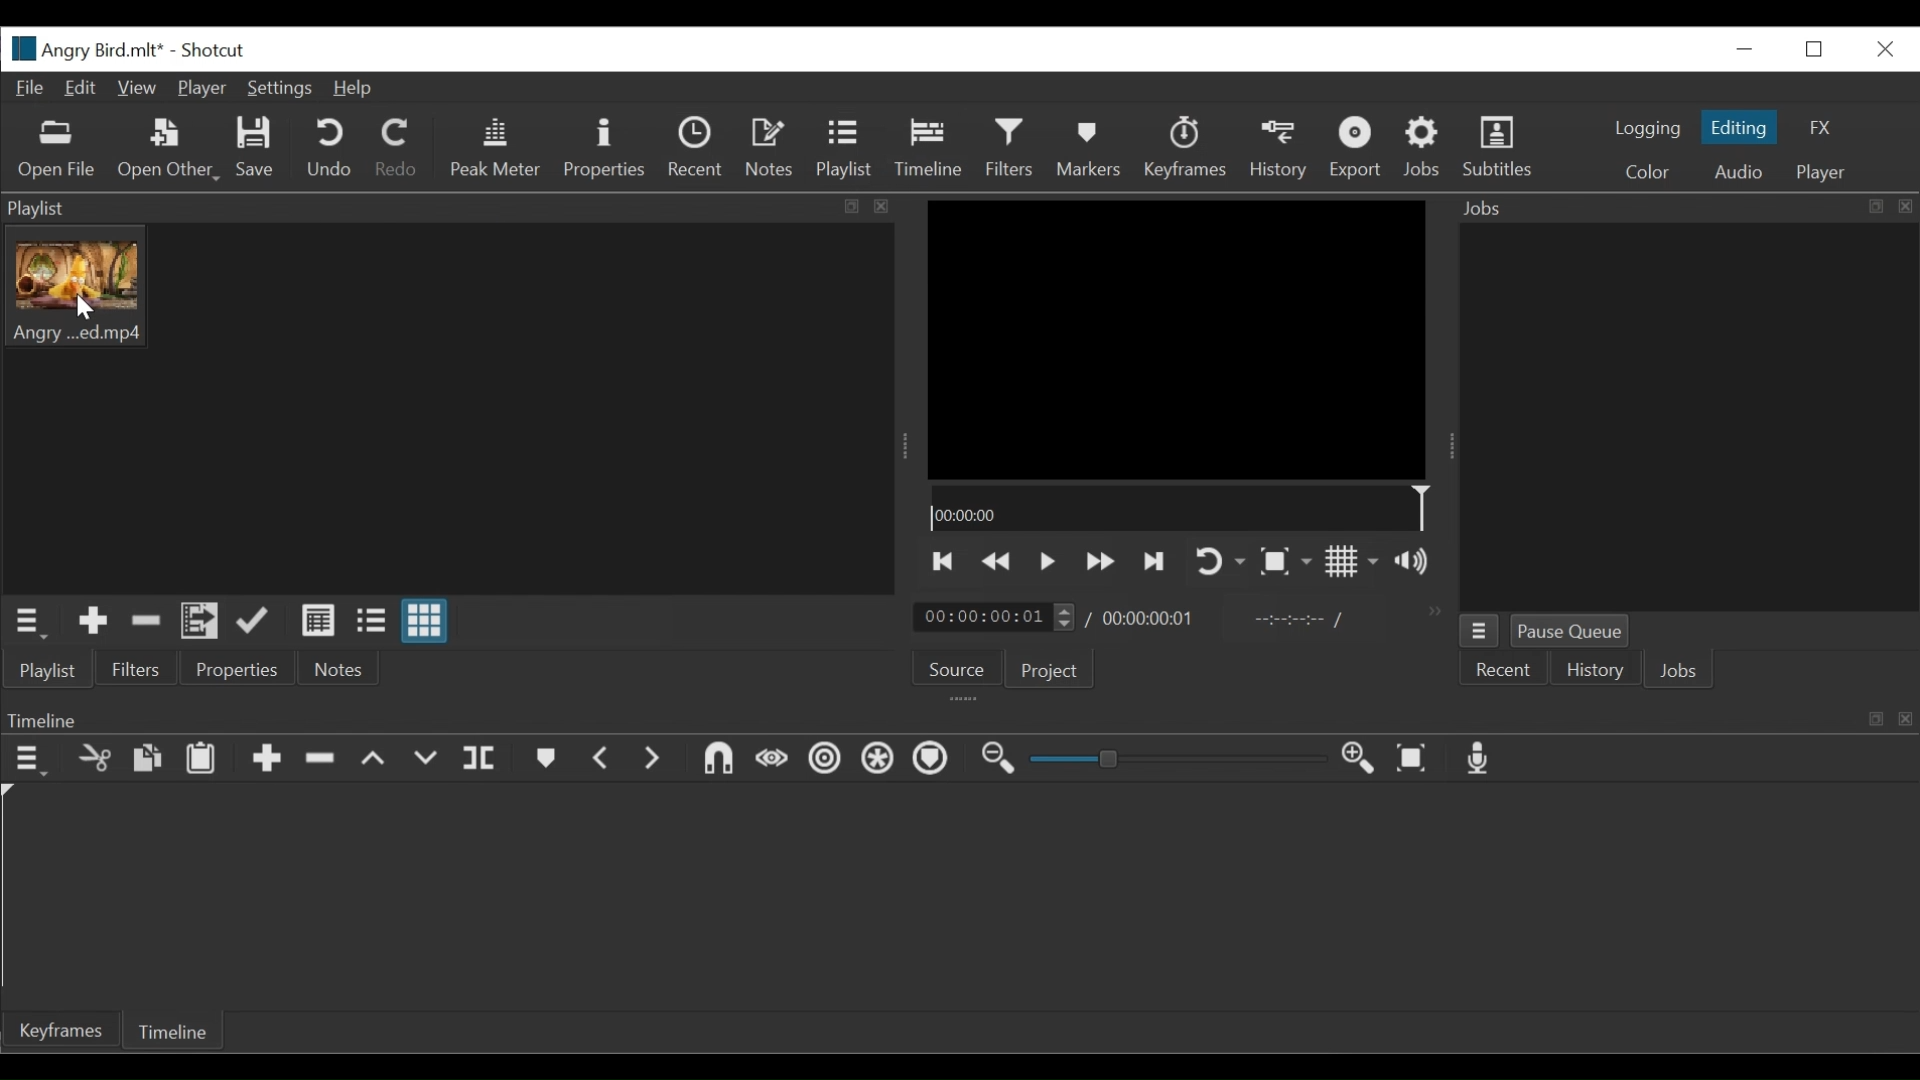  I want to click on Timeline, so click(175, 1029).